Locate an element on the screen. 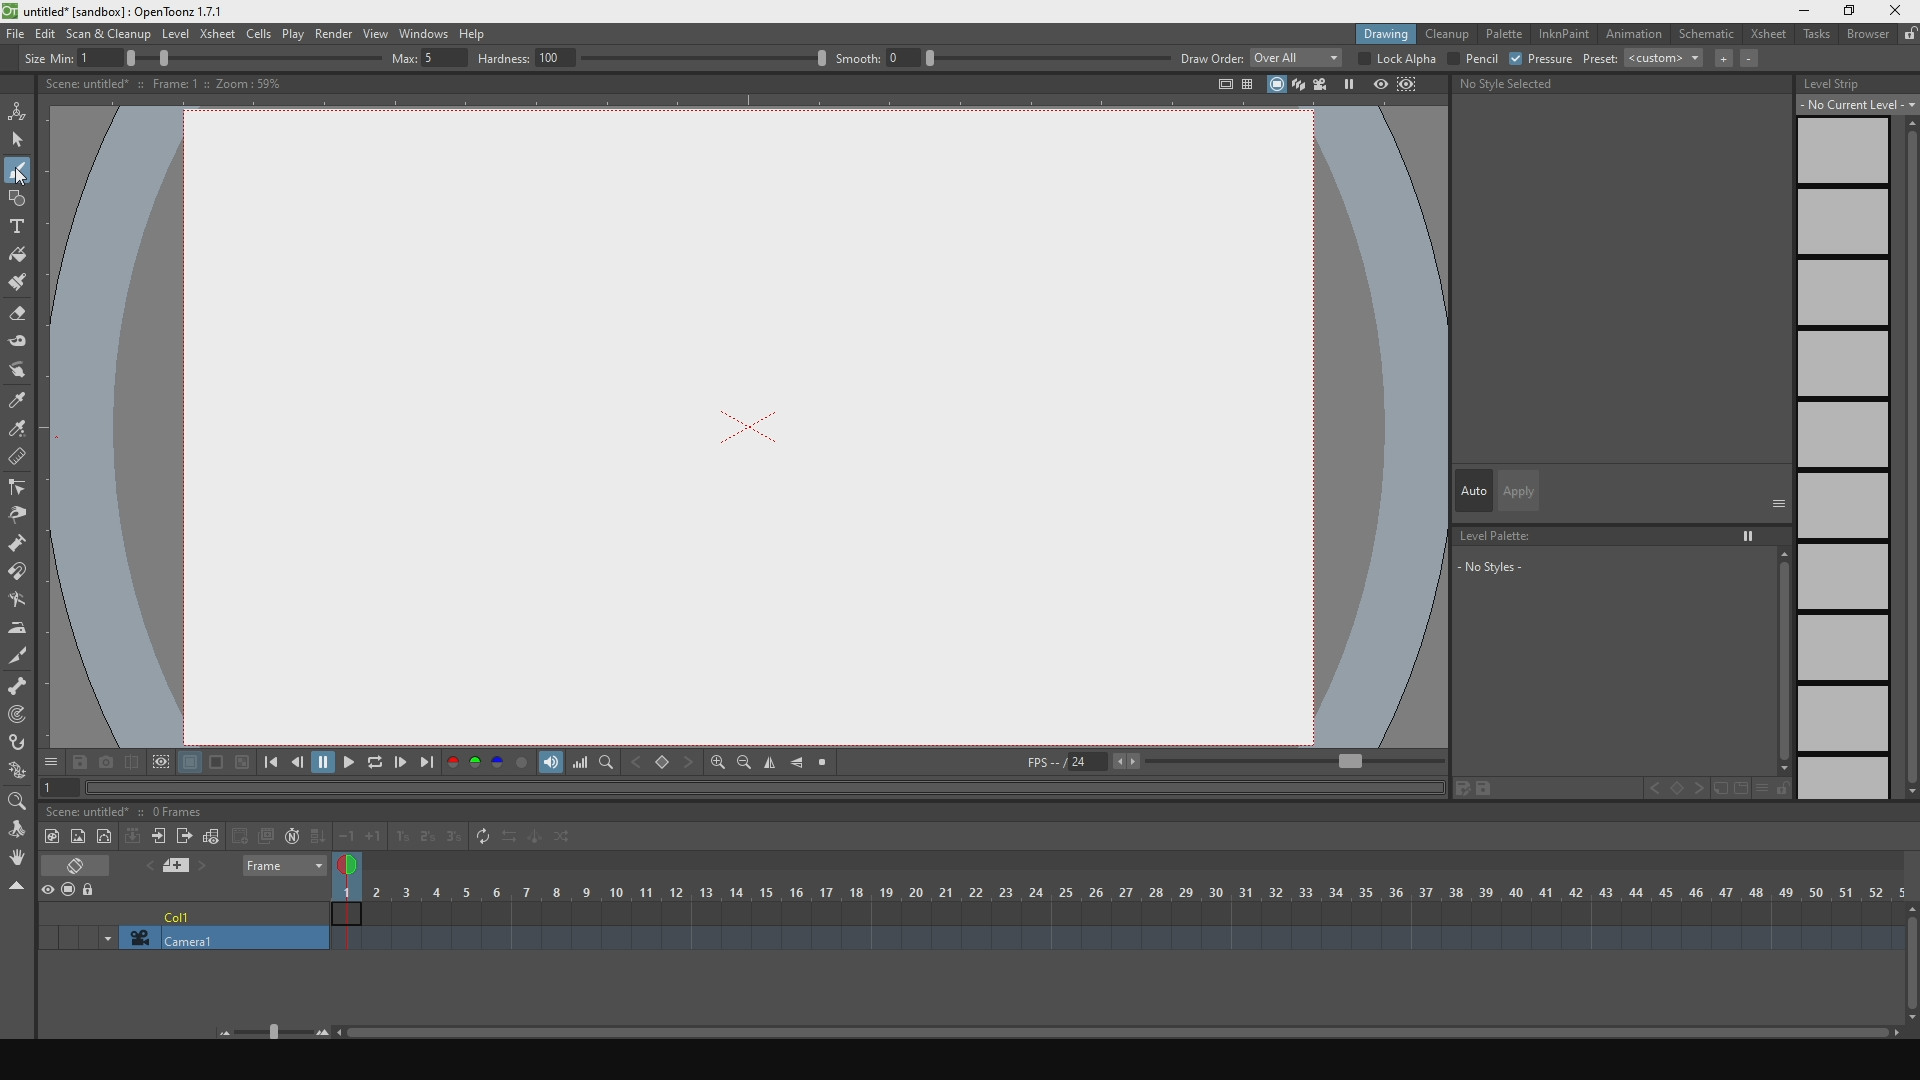  go forwards is located at coordinates (403, 764).